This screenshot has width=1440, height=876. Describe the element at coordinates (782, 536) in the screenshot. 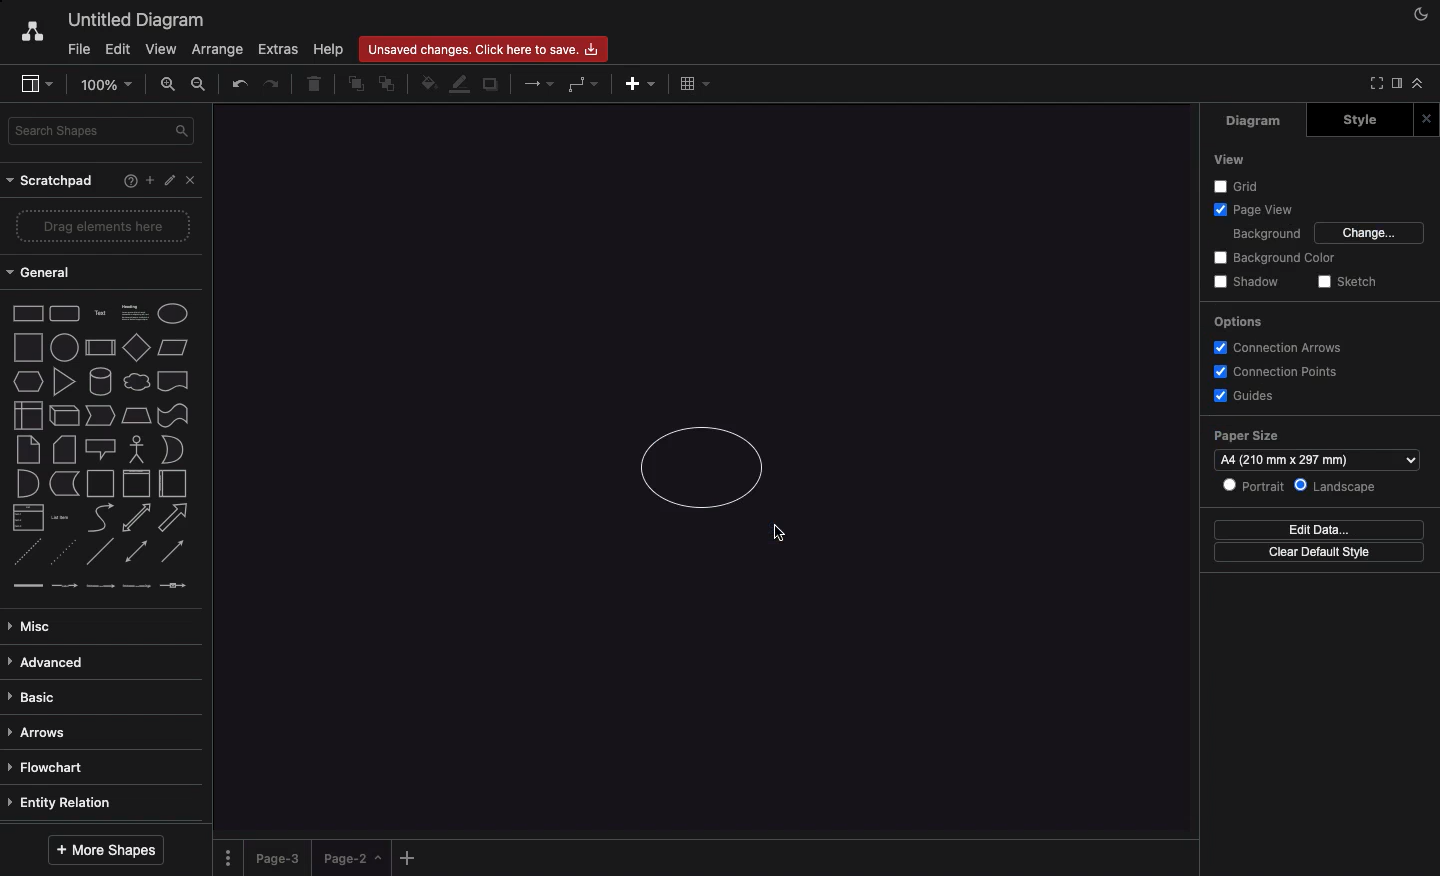

I see `Cursor` at that location.